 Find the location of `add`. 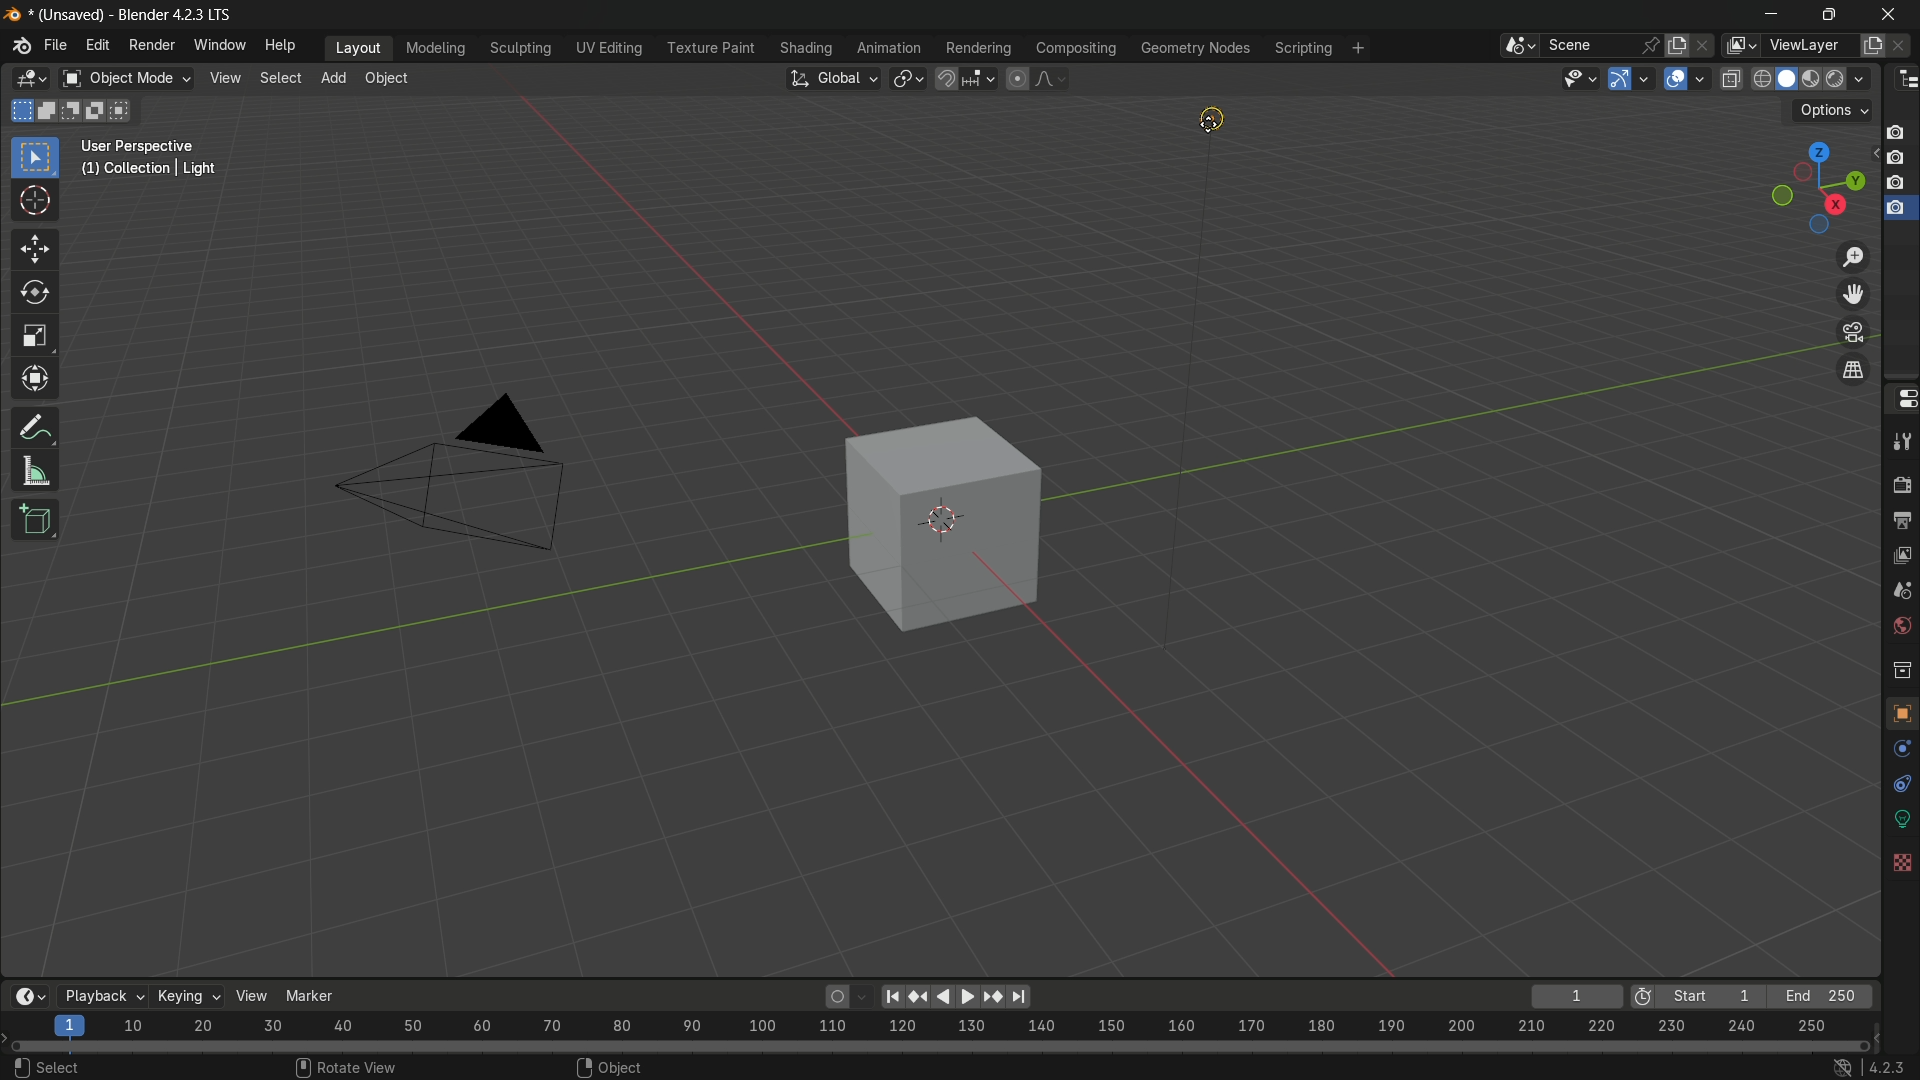

add is located at coordinates (335, 78).